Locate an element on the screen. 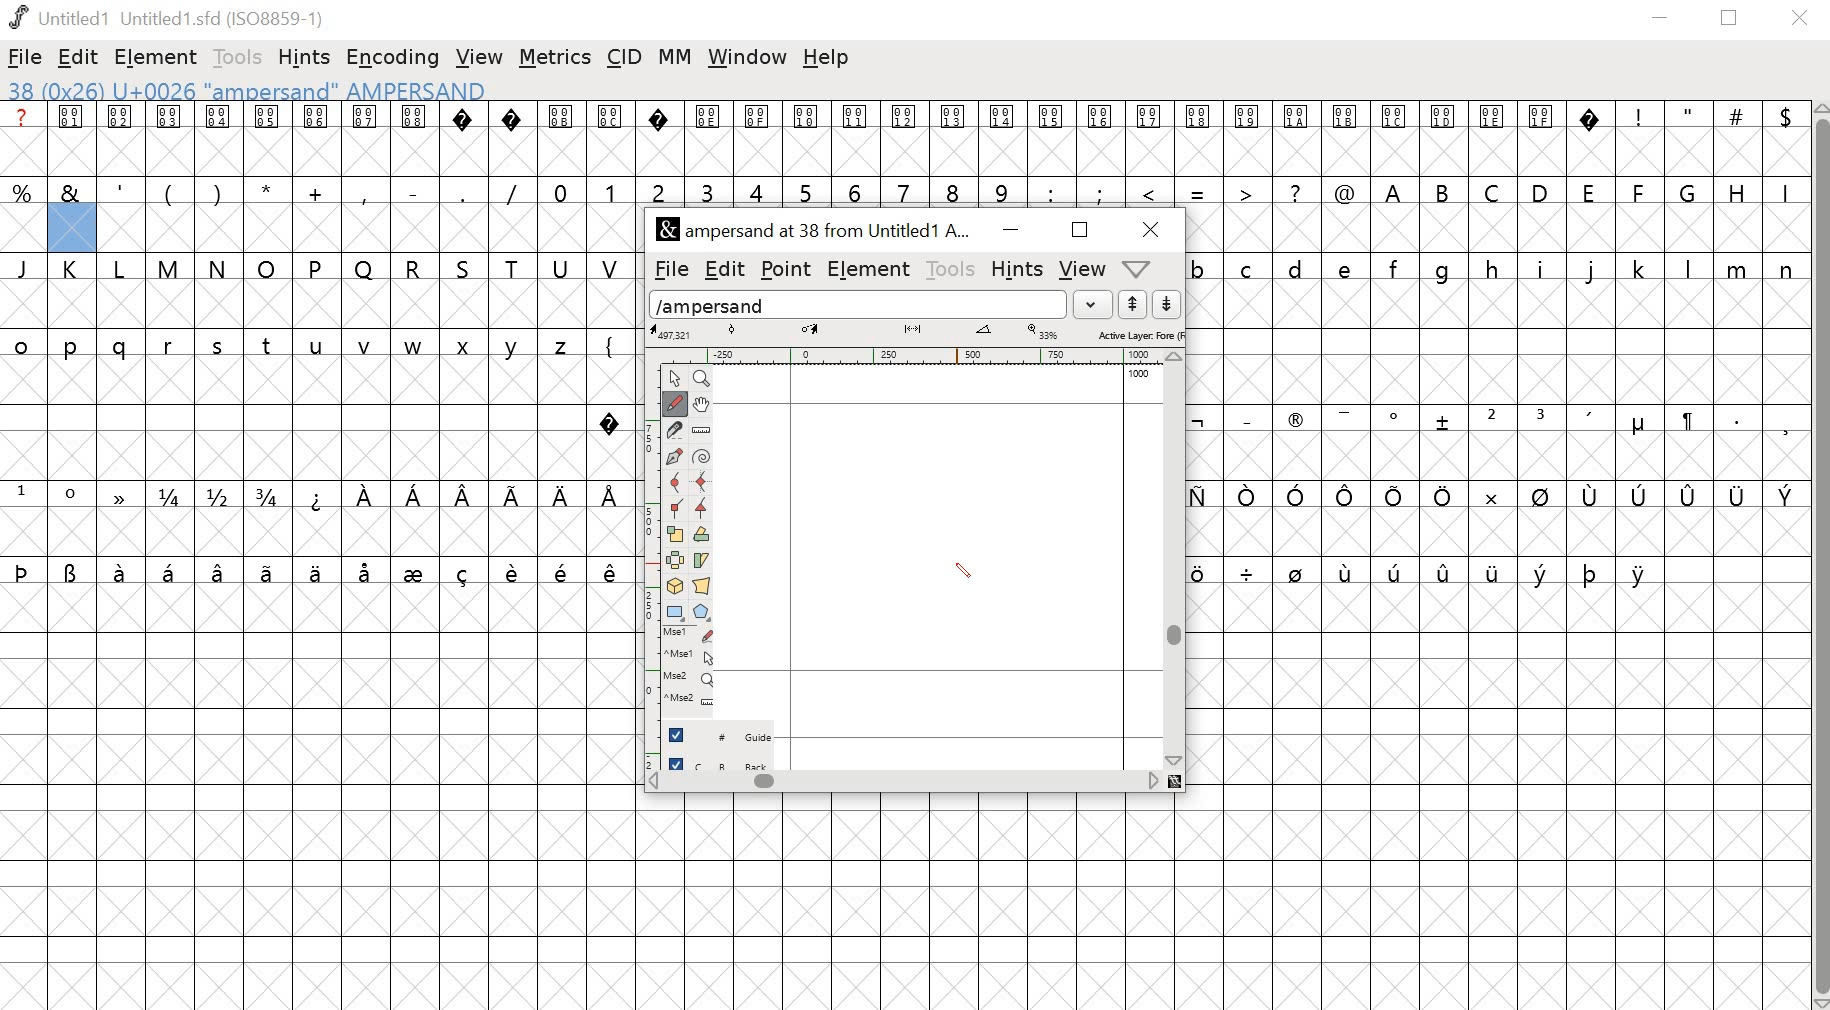 This screenshot has width=1830, height=1010. pen position(cursor) is located at coordinates (961, 571).